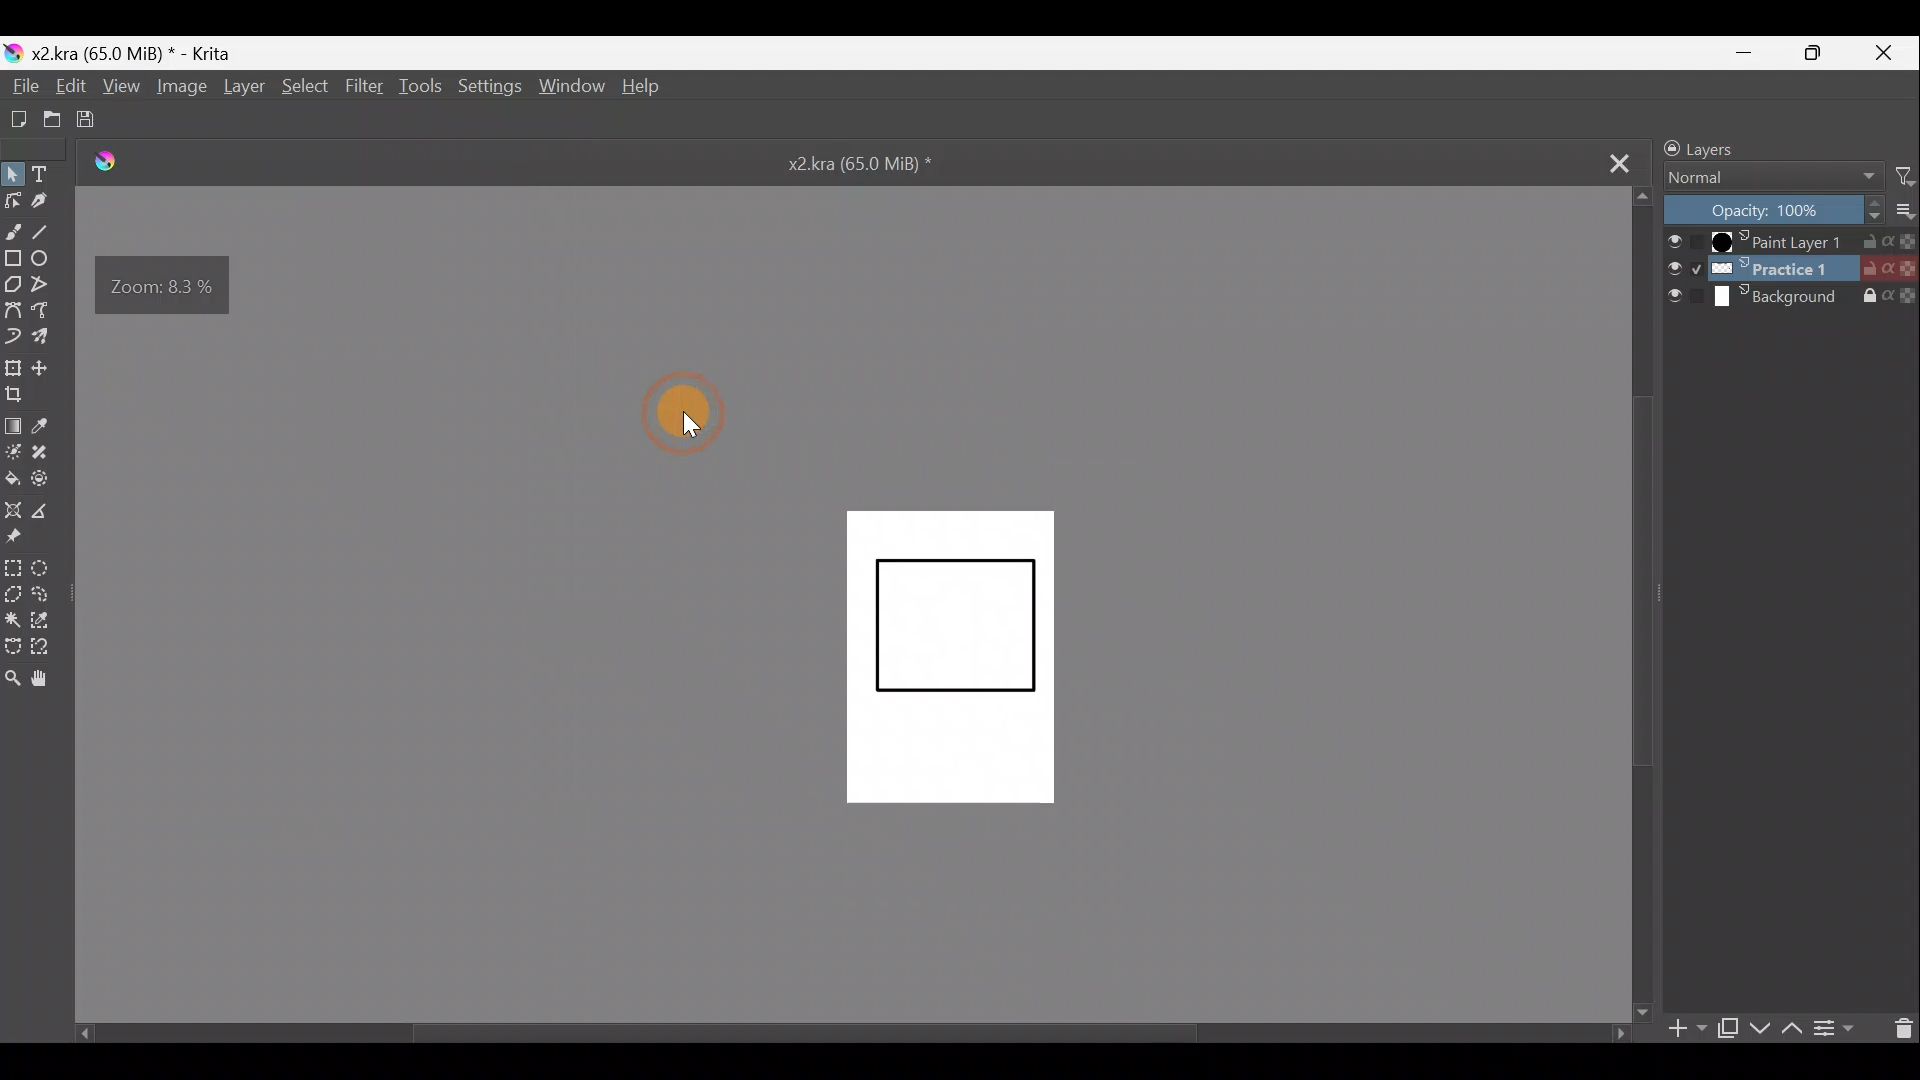 This screenshot has width=1920, height=1080. I want to click on Close tab, so click(1605, 161).